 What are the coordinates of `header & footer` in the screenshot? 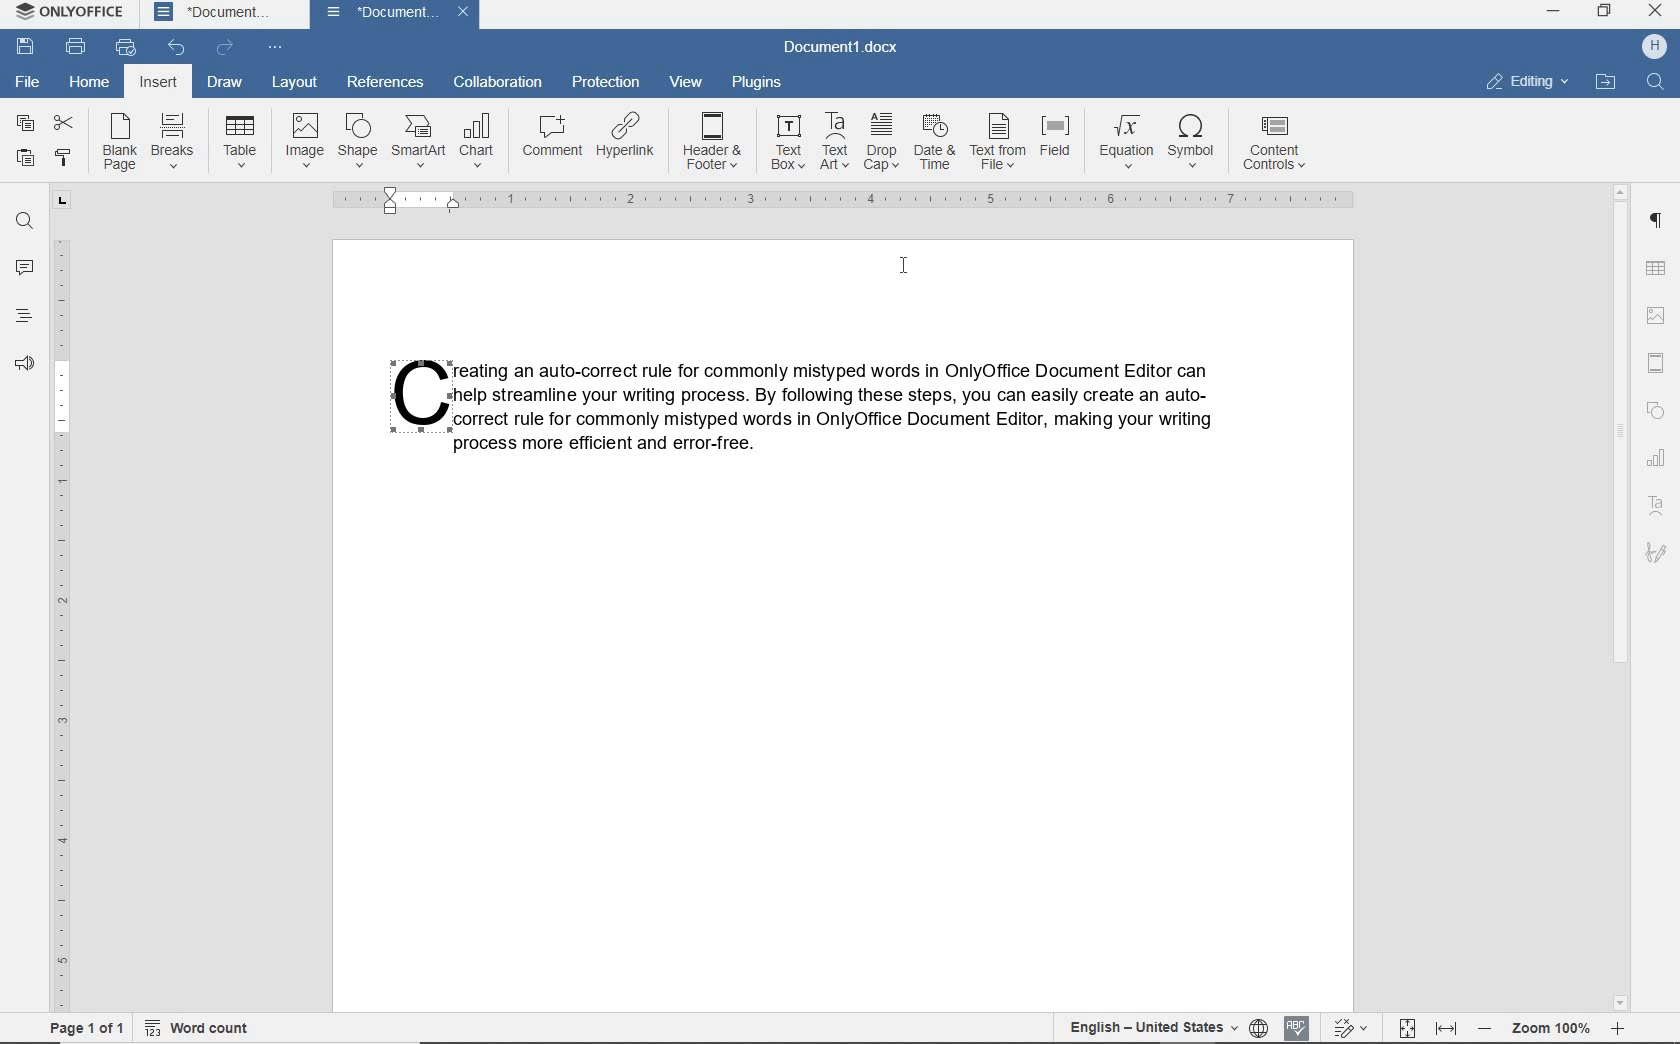 It's located at (713, 142).